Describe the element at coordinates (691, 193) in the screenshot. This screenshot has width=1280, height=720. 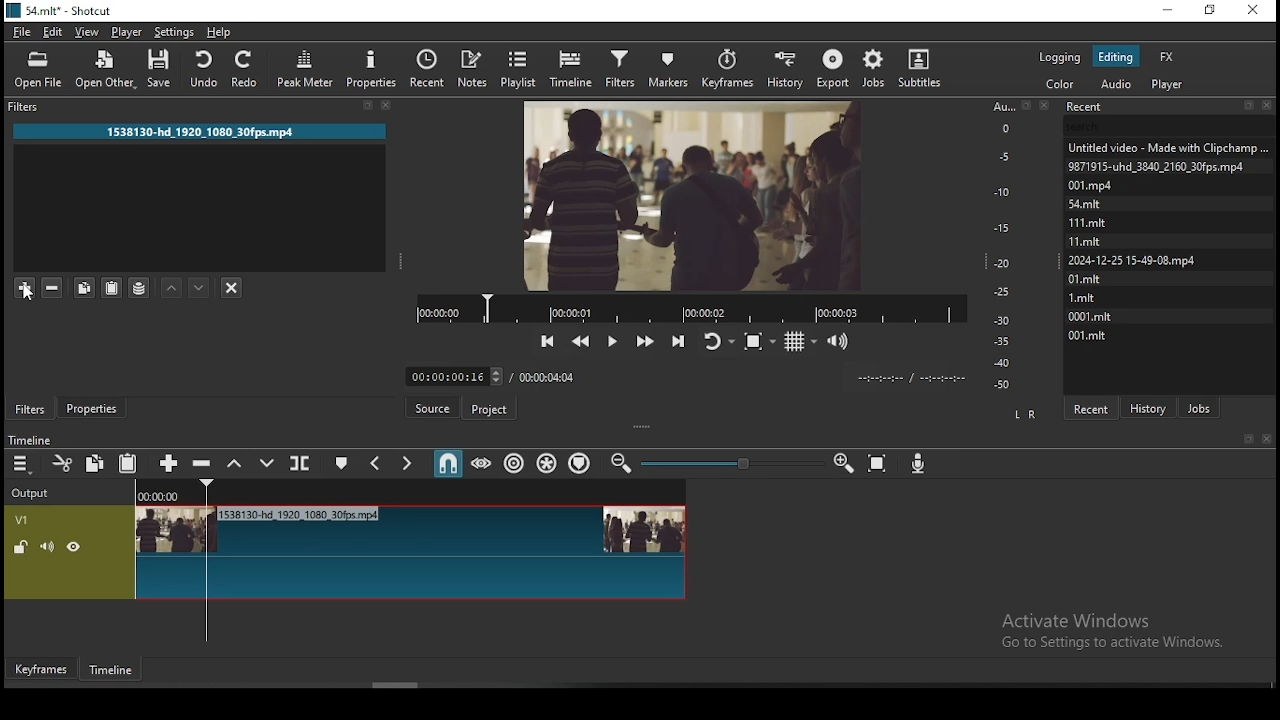
I see `video preview` at that location.